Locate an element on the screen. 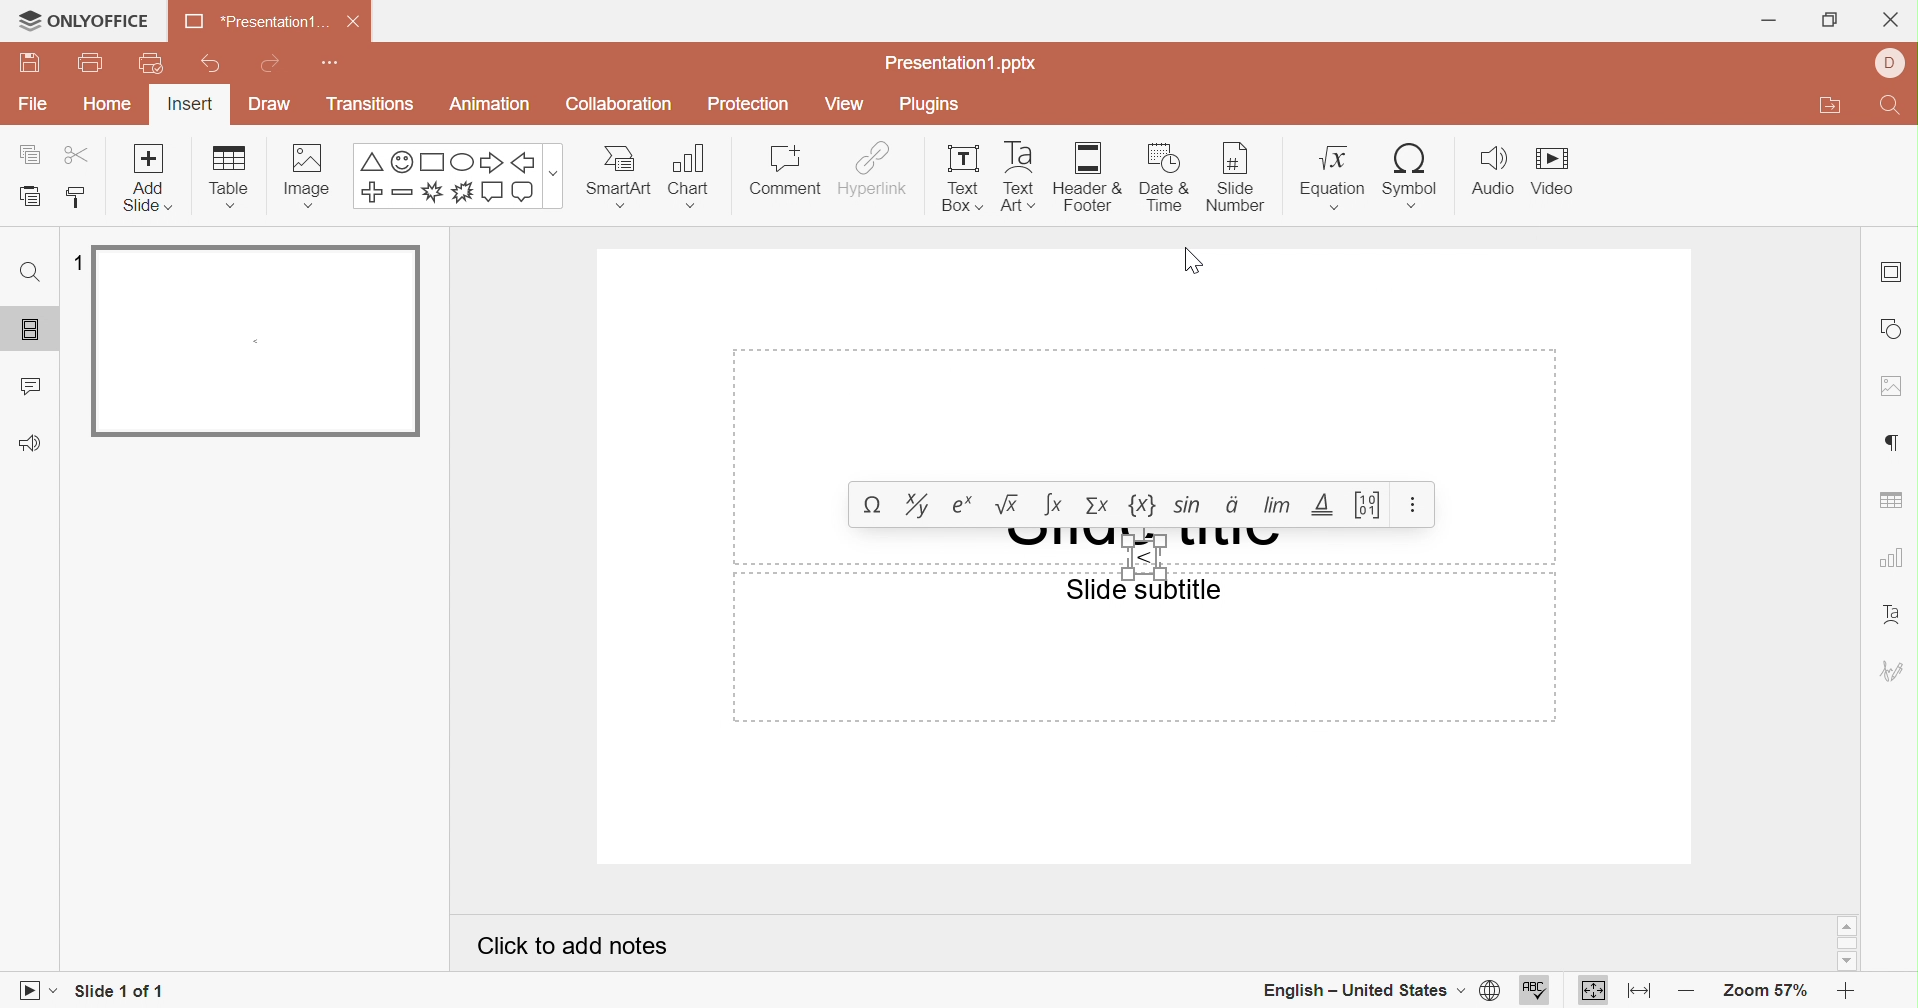 The height and width of the screenshot is (1008, 1918). Slide number is located at coordinates (1239, 176).